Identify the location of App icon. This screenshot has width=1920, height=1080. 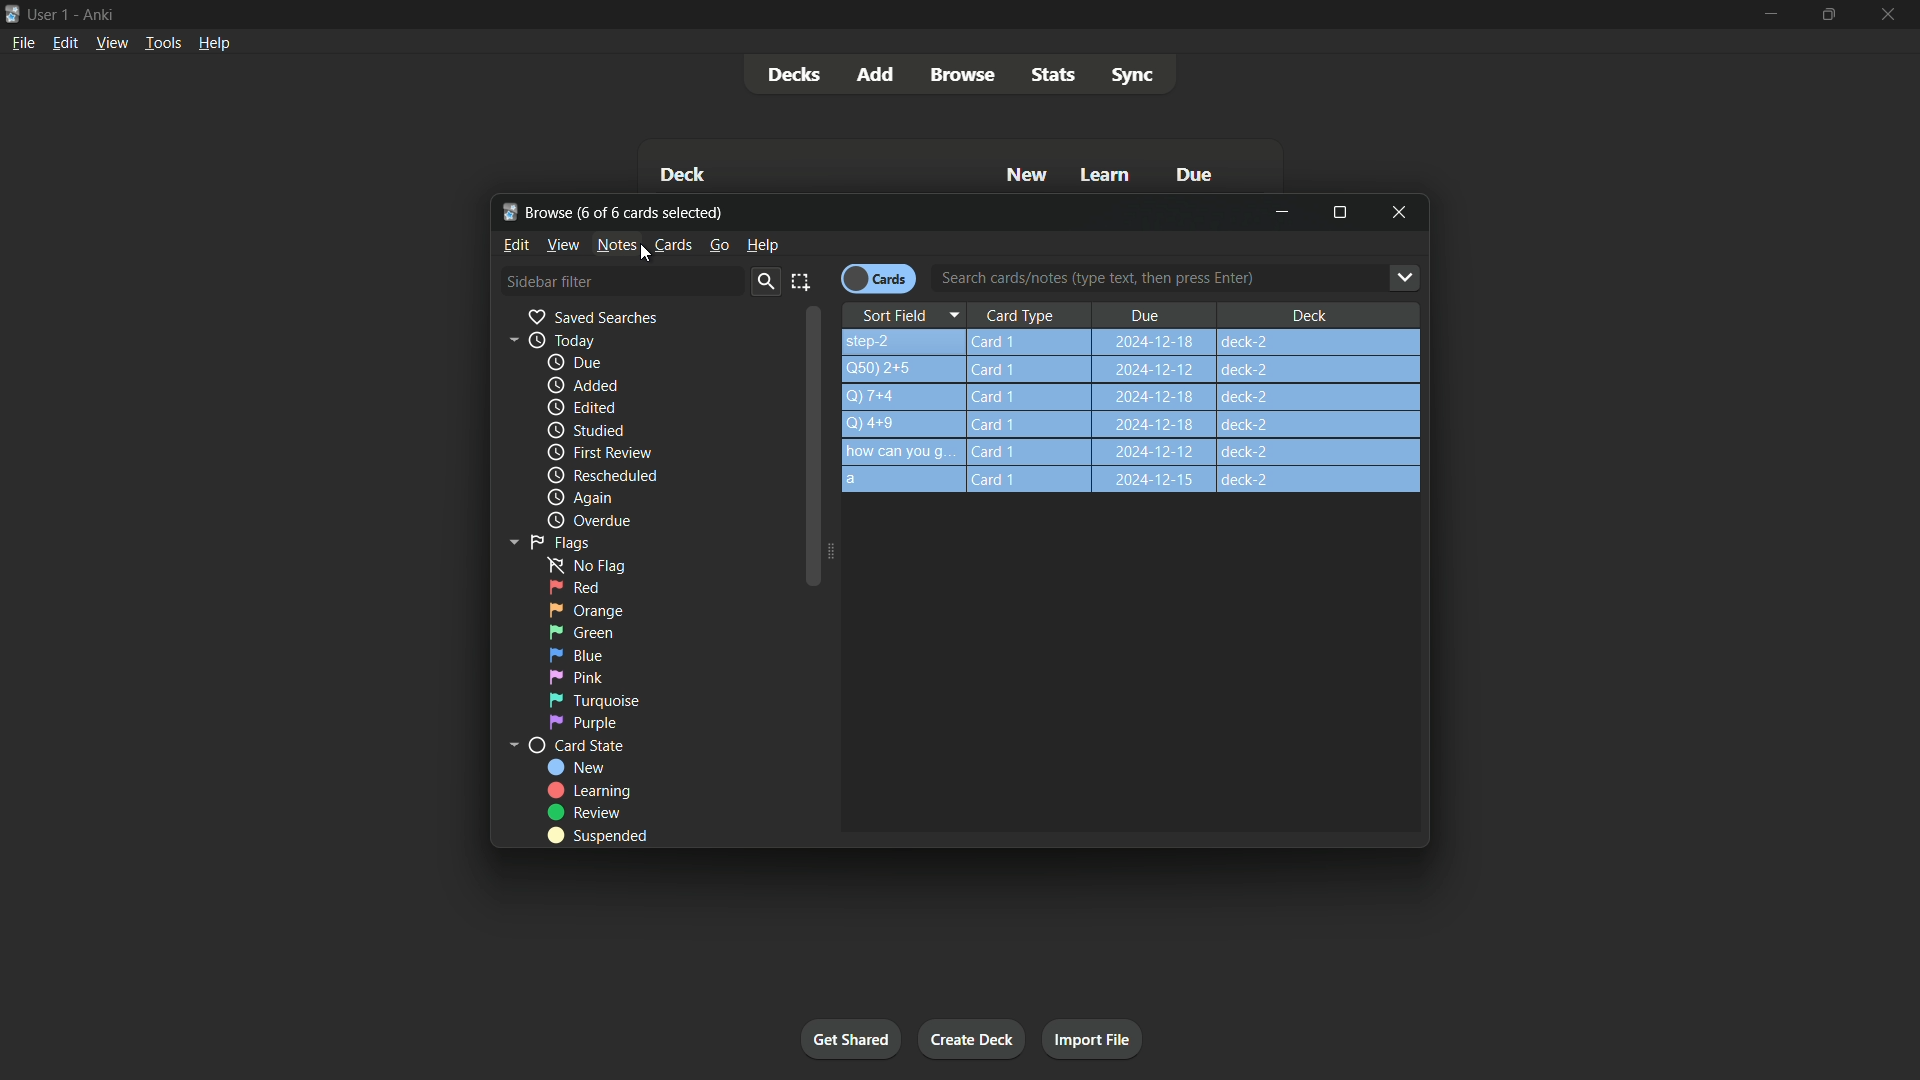
(12, 14).